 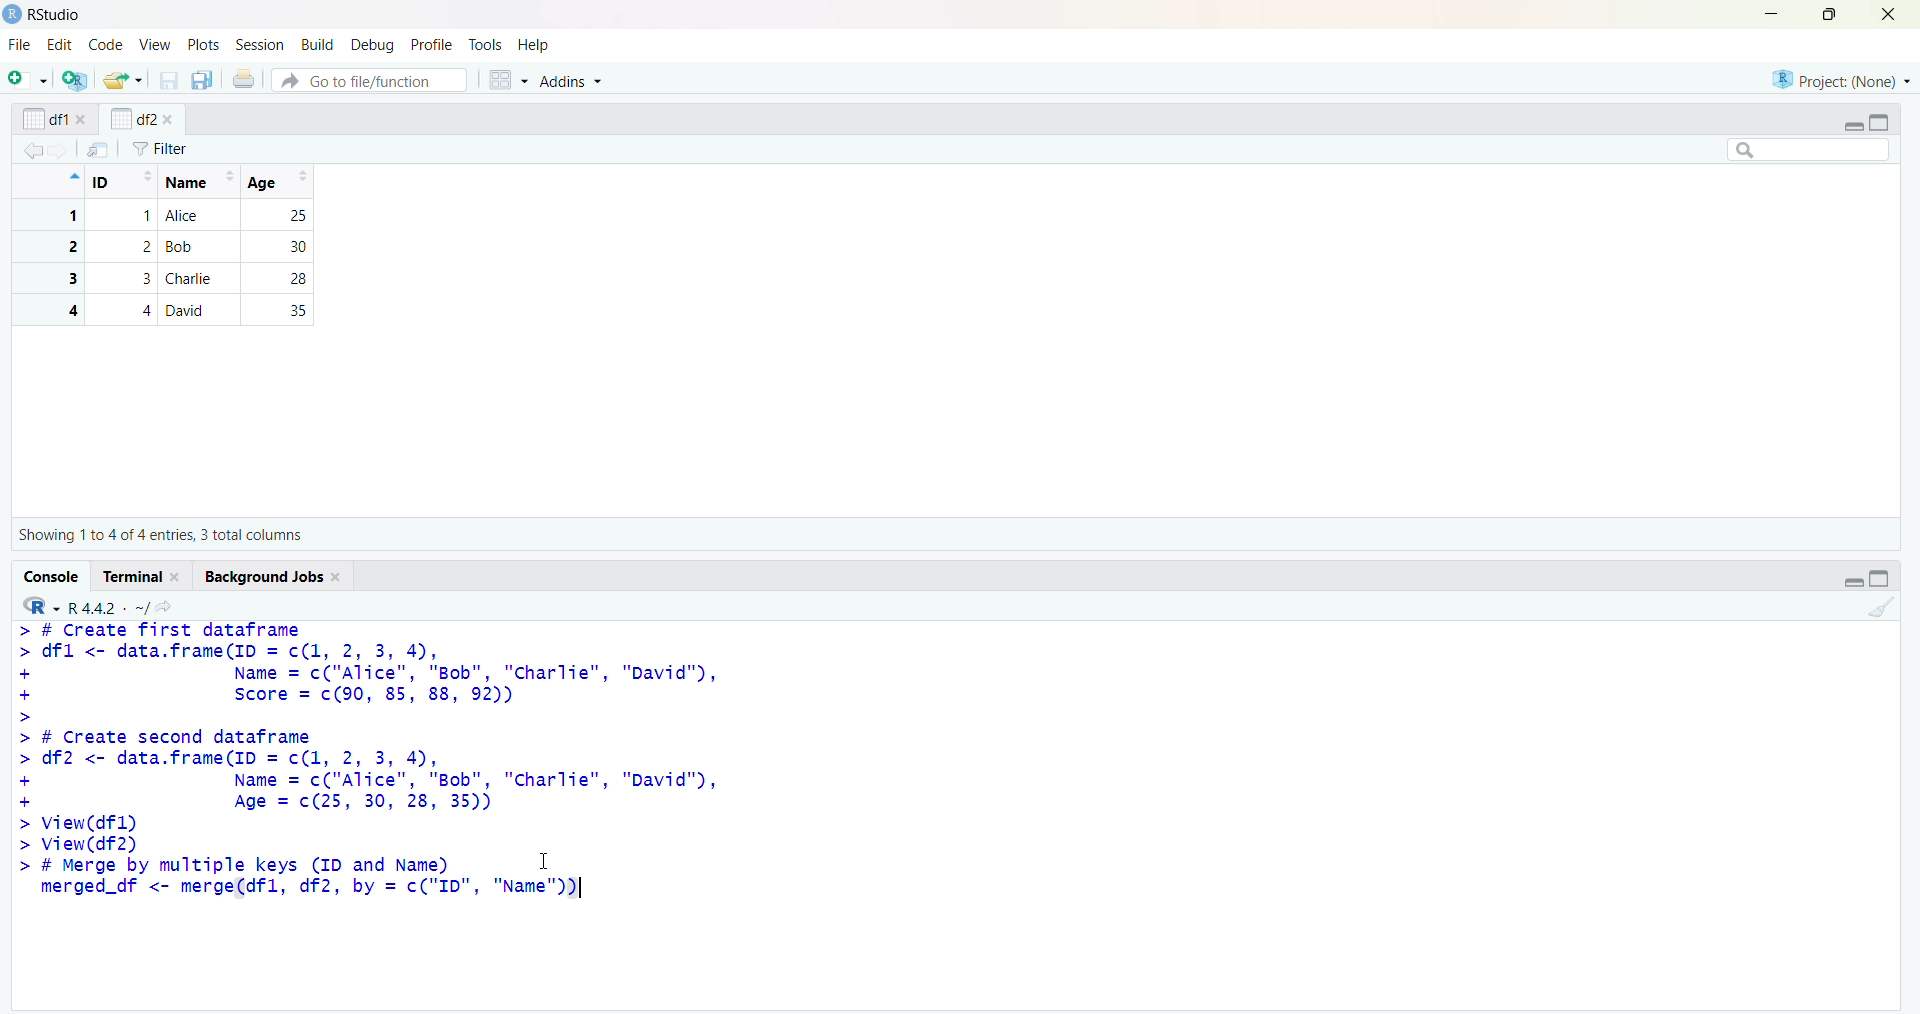 What do you see at coordinates (170, 80) in the screenshot?
I see `save` at bounding box center [170, 80].